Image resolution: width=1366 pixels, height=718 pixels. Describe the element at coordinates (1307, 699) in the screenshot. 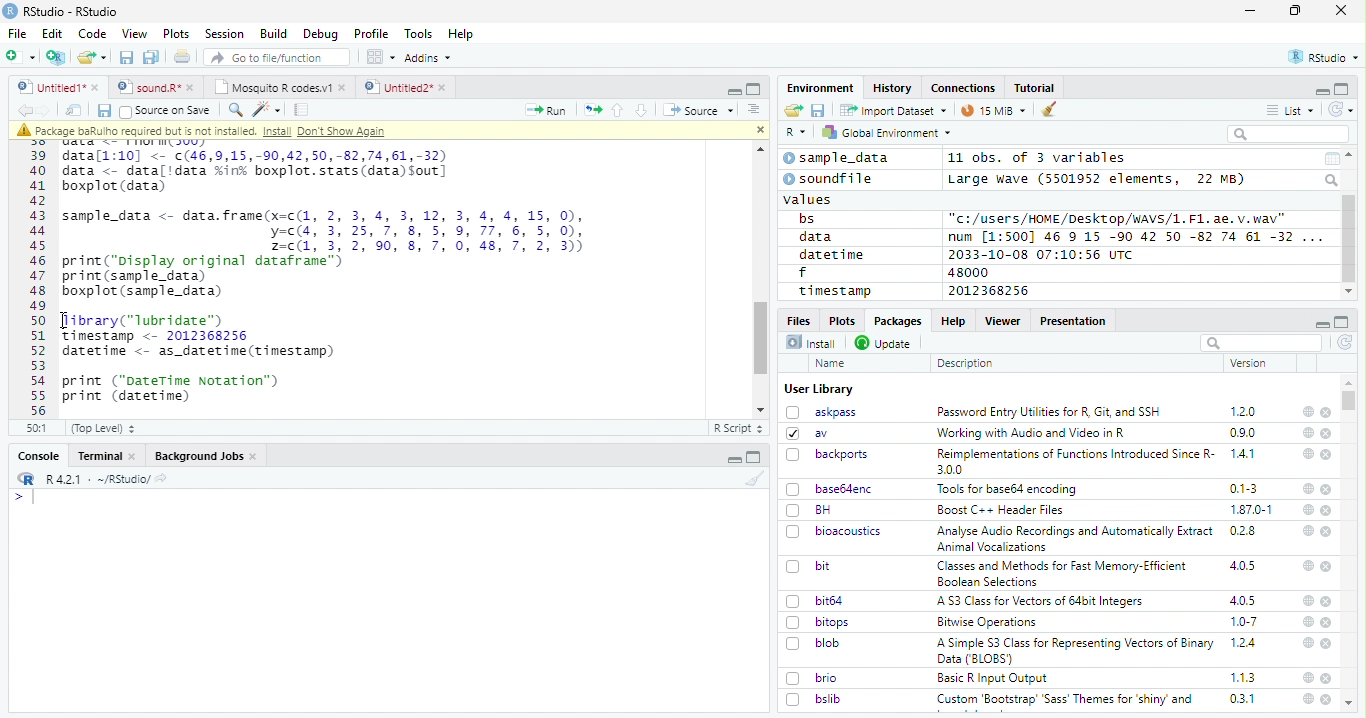

I see `help` at that location.